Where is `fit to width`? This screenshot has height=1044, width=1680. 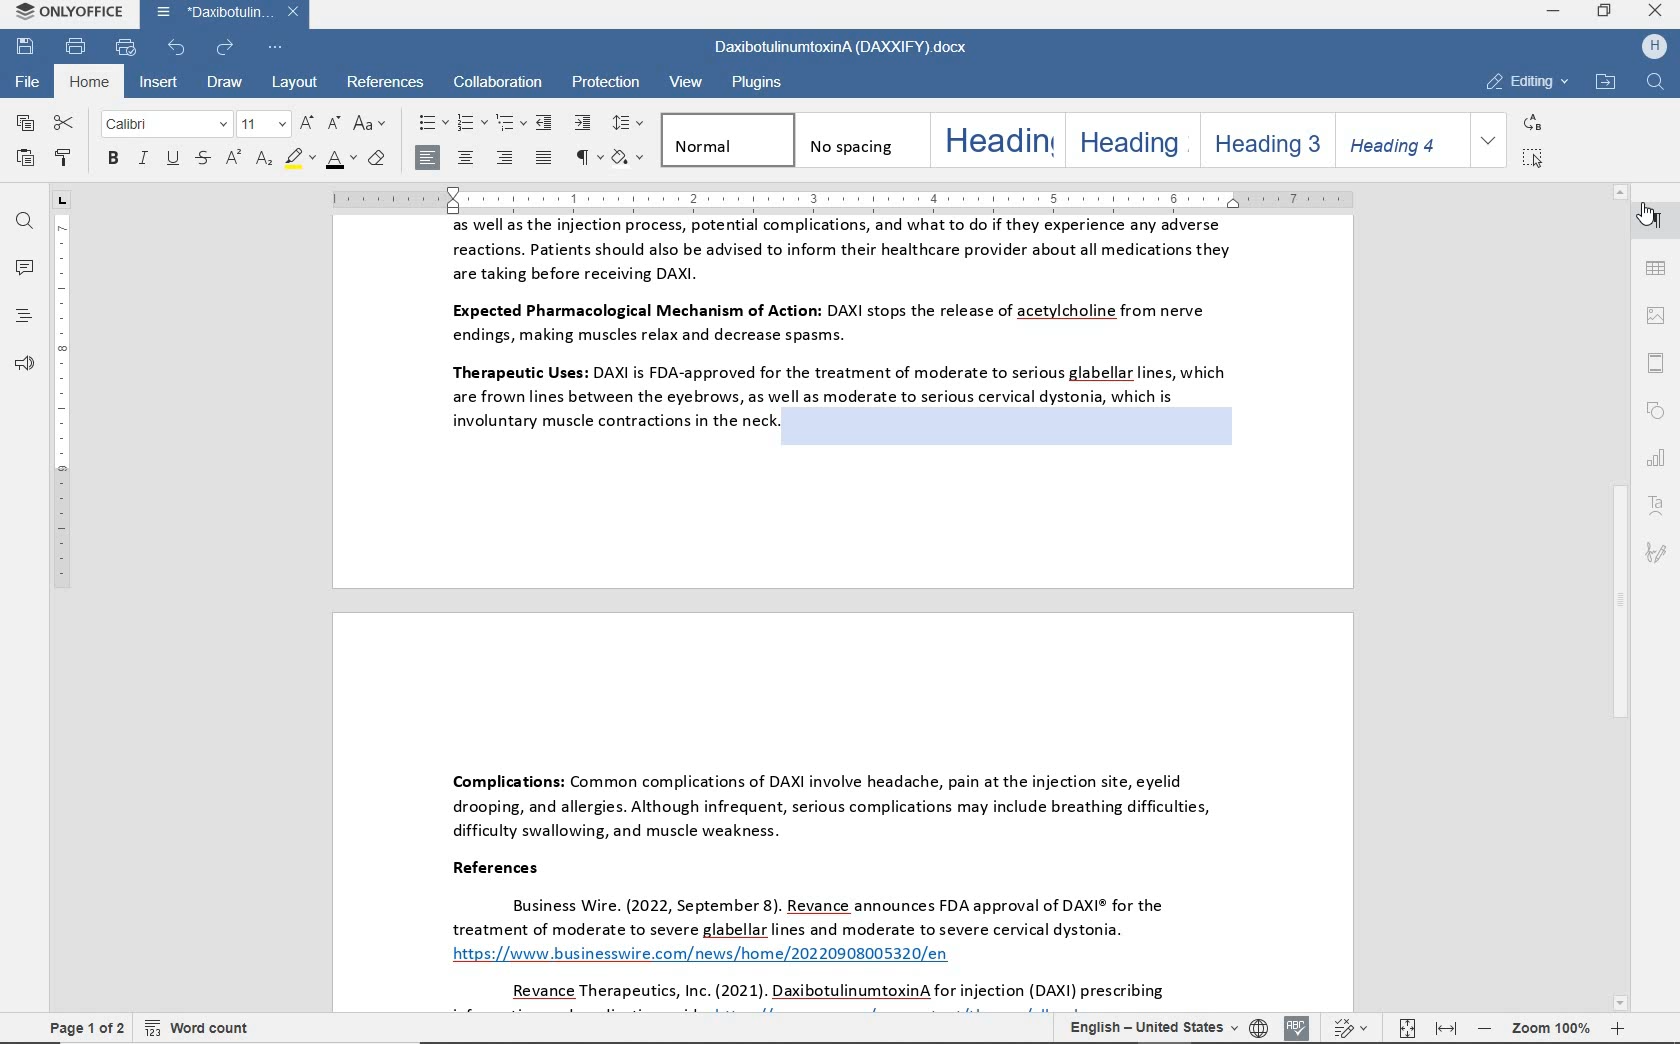
fit to width is located at coordinates (1444, 1030).